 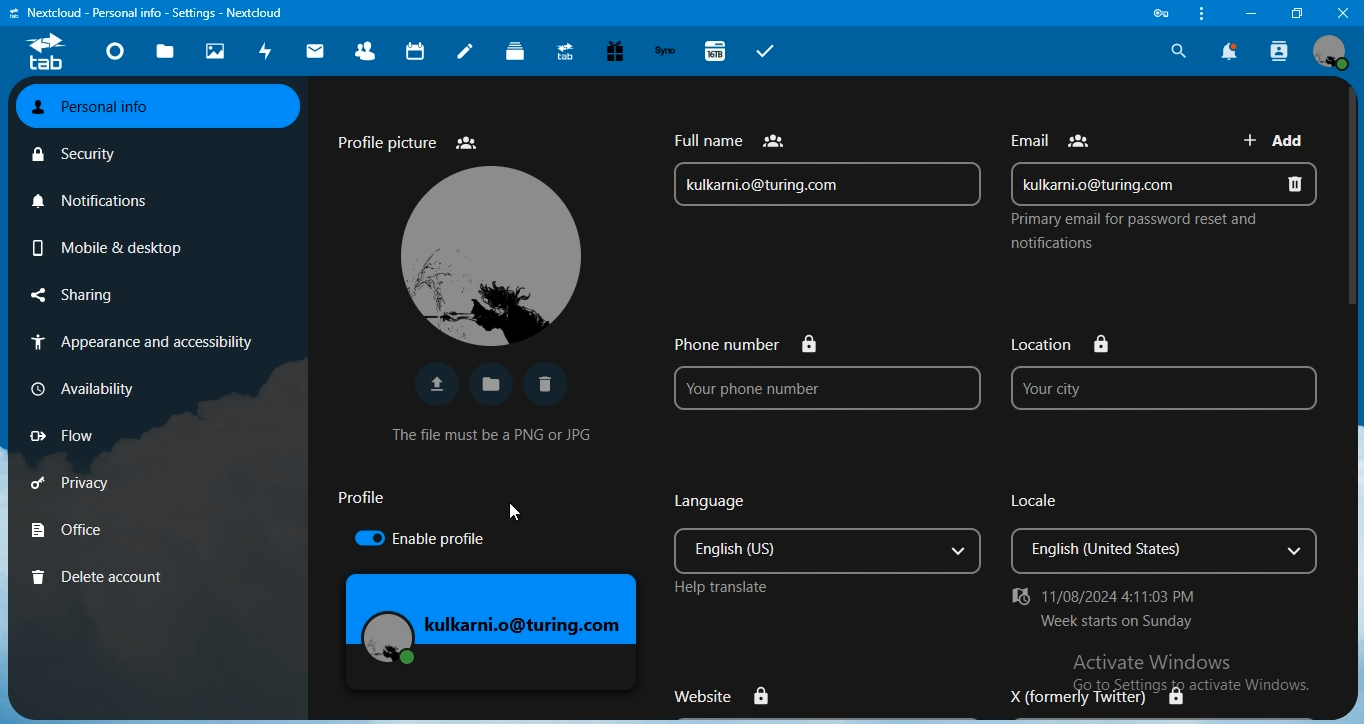 I want to click on dashboard, so click(x=113, y=53).